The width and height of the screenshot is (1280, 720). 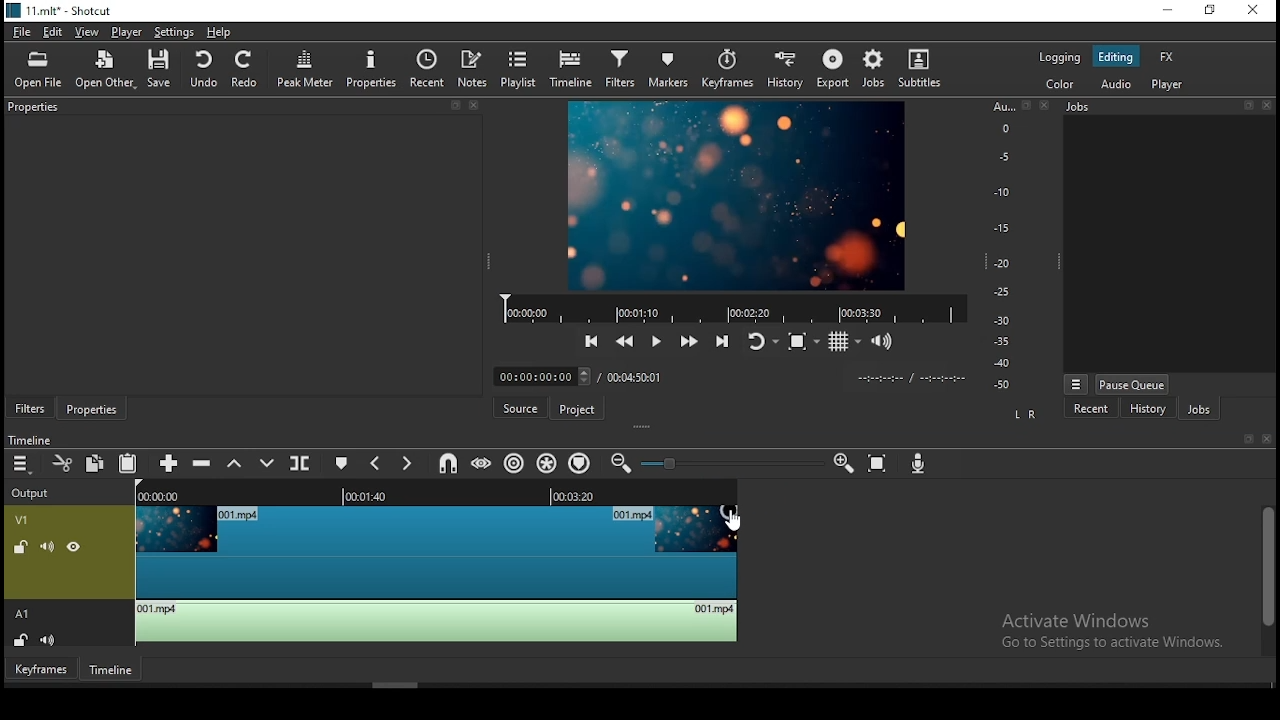 What do you see at coordinates (63, 12) in the screenshot?
I see `11.mlt* -shotcut` at bounding box center [63, 12].